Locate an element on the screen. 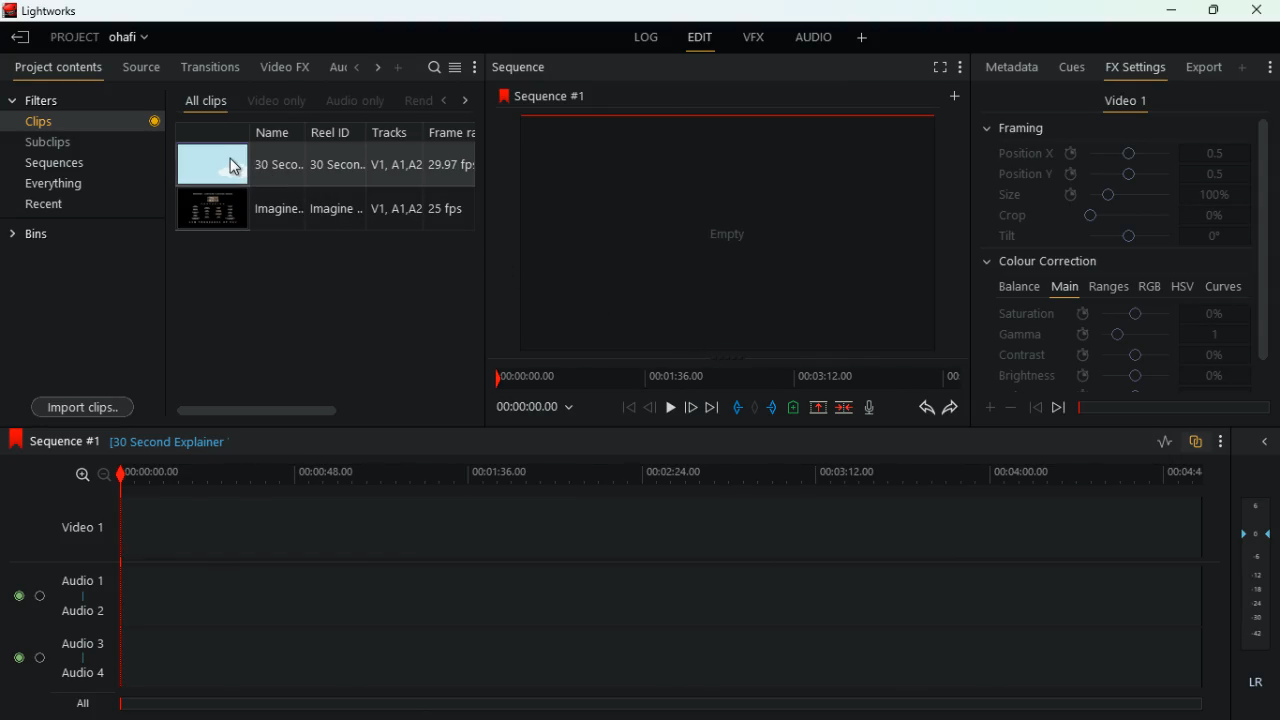 The width and height of the screenshot is (1280, 720). audio 2 is located at coordinates (80, 611).